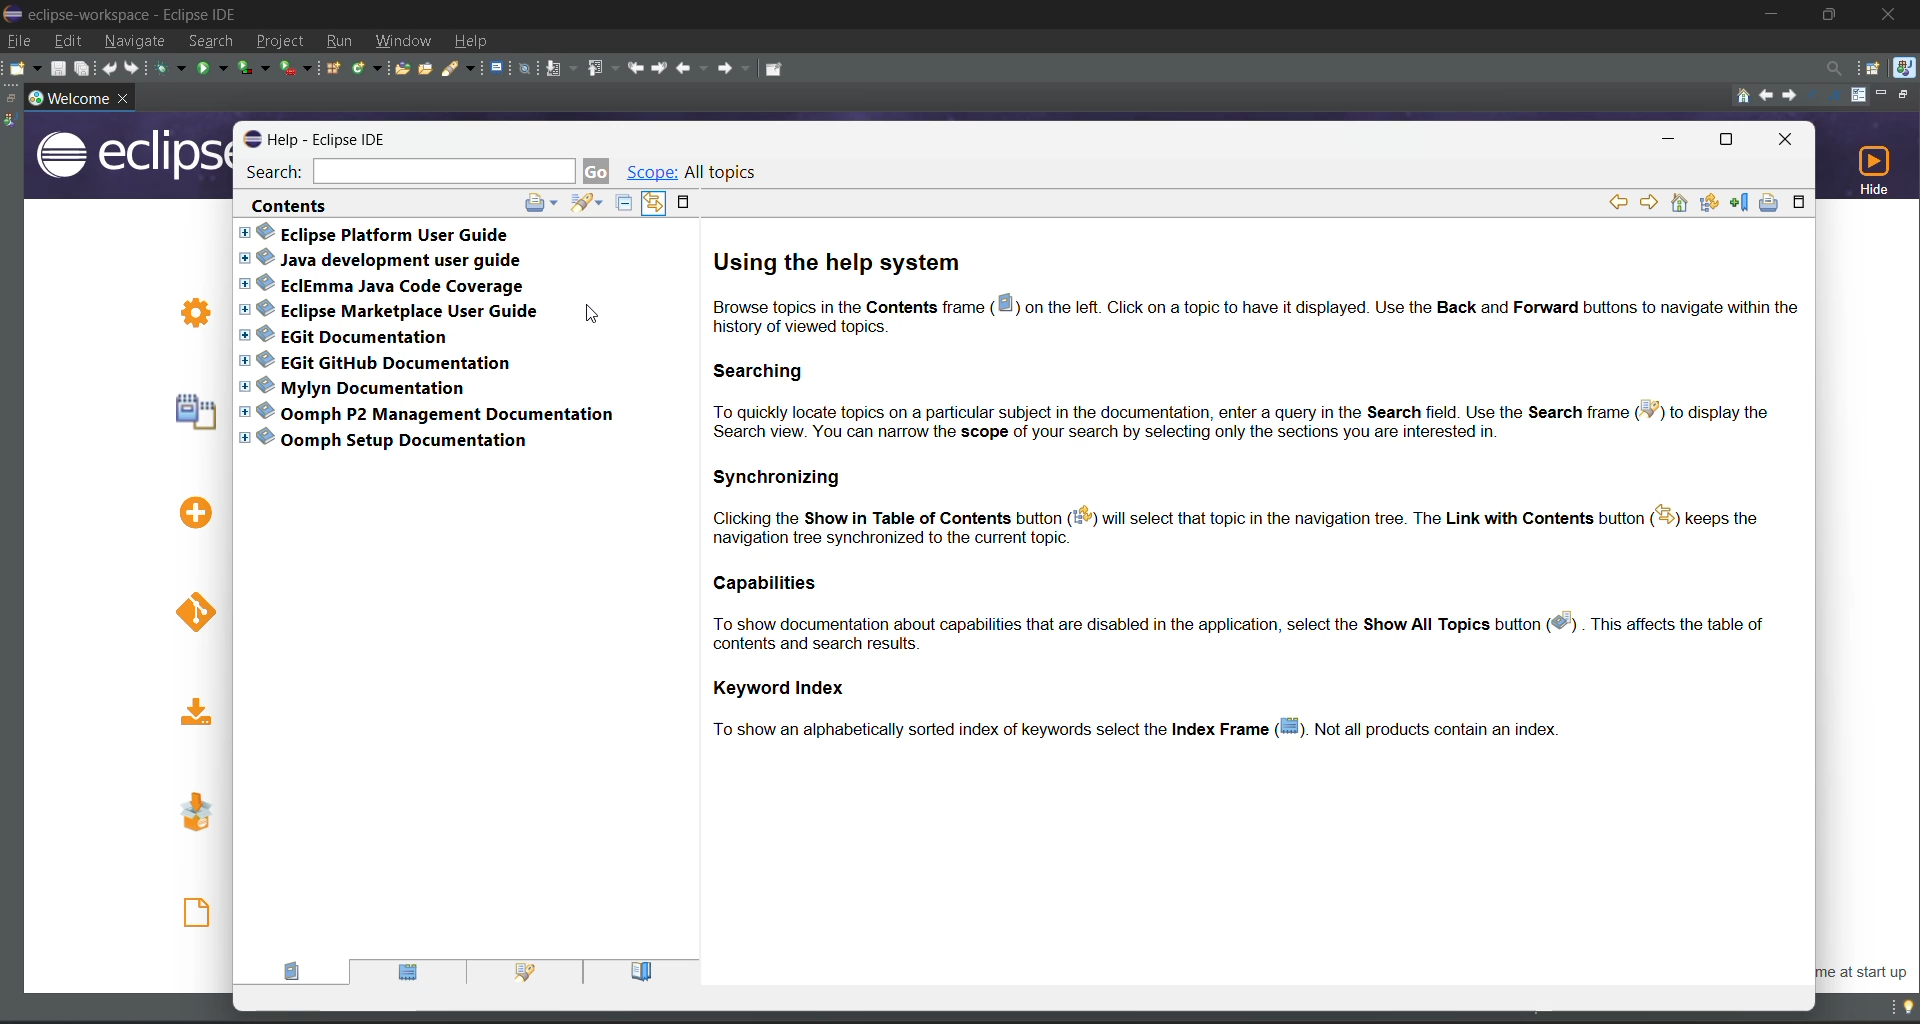  Describe the element at coordinates (460, 67) in the screenshot. I see `search` at that location.